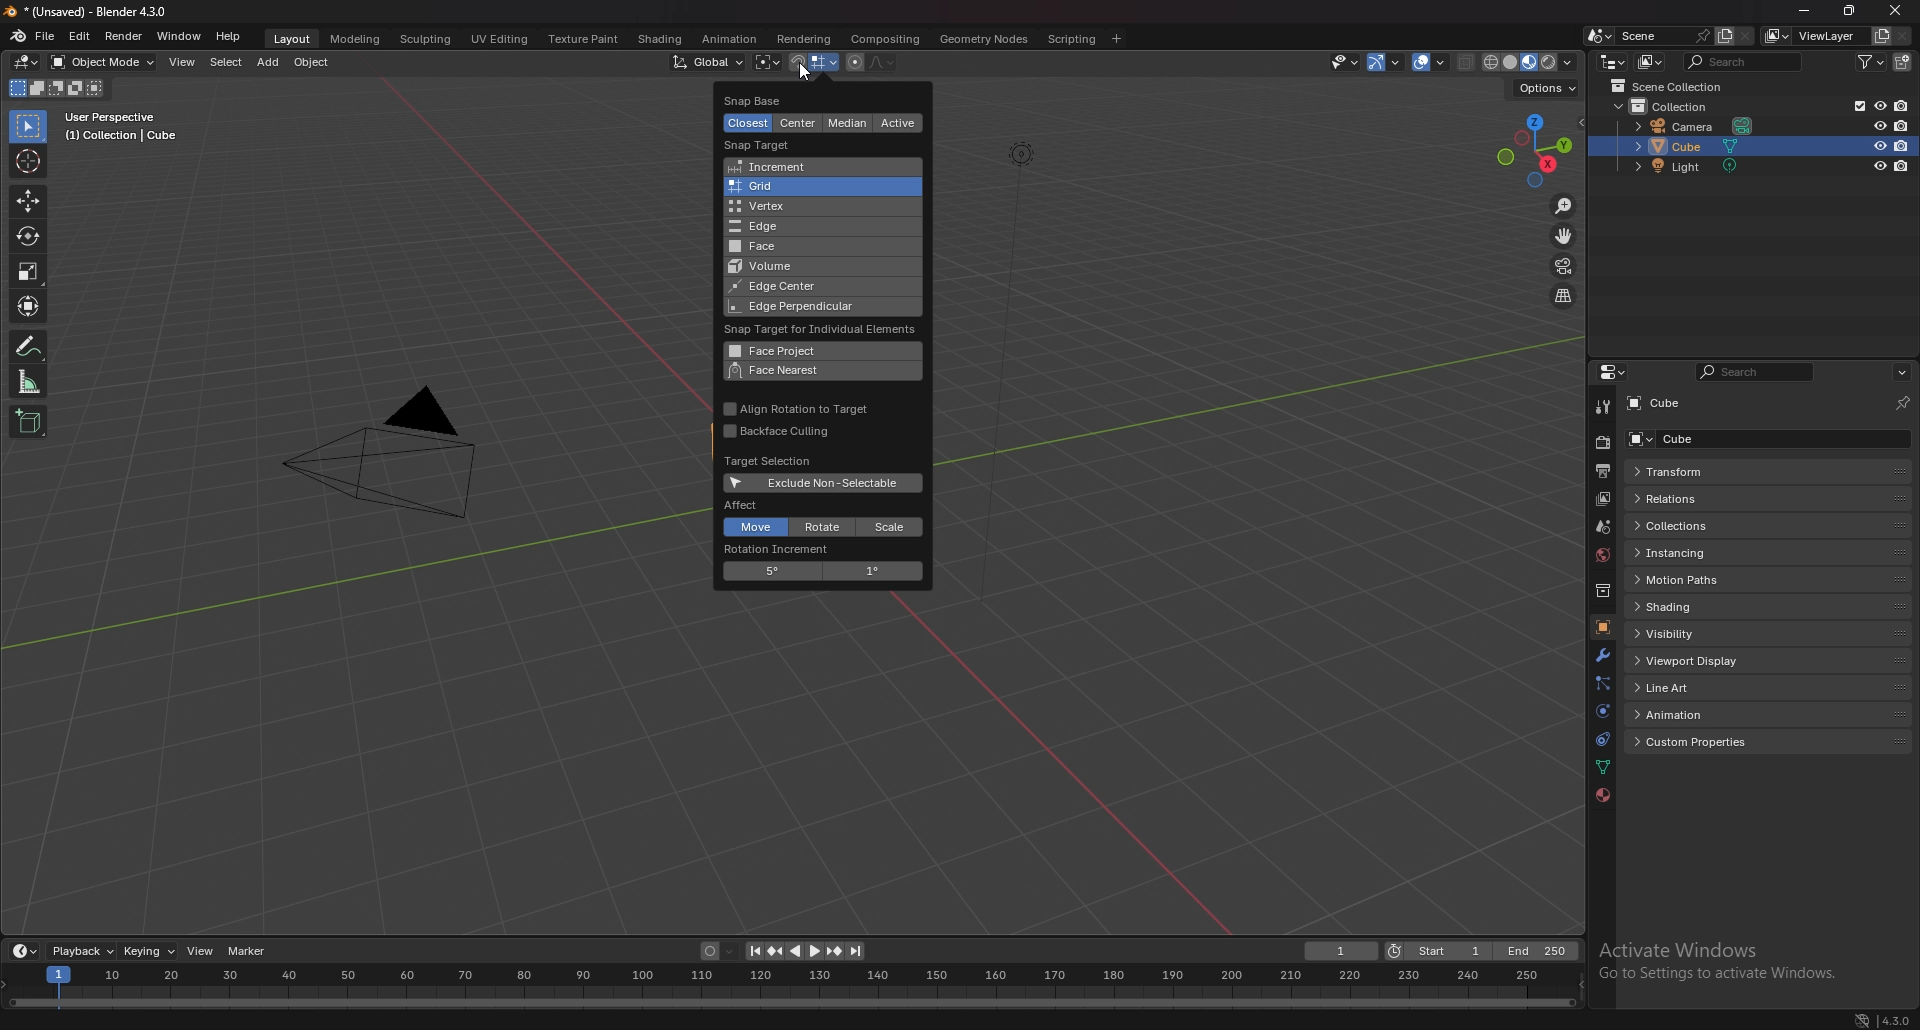 Image resolution: width=1920 pixels, height=1030 pixels. I want to click on filter, so click(1871, 61).